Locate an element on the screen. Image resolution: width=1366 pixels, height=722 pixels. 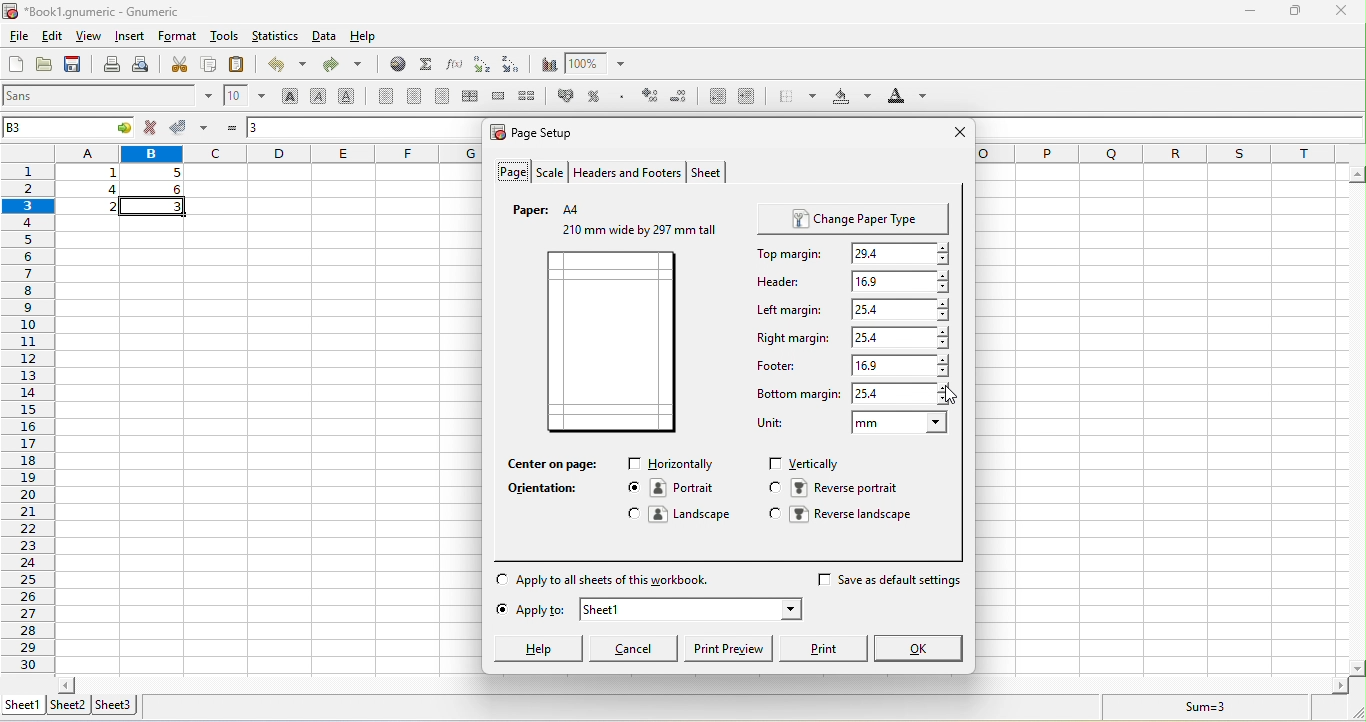
percentage is located at coordinates (595, 95).